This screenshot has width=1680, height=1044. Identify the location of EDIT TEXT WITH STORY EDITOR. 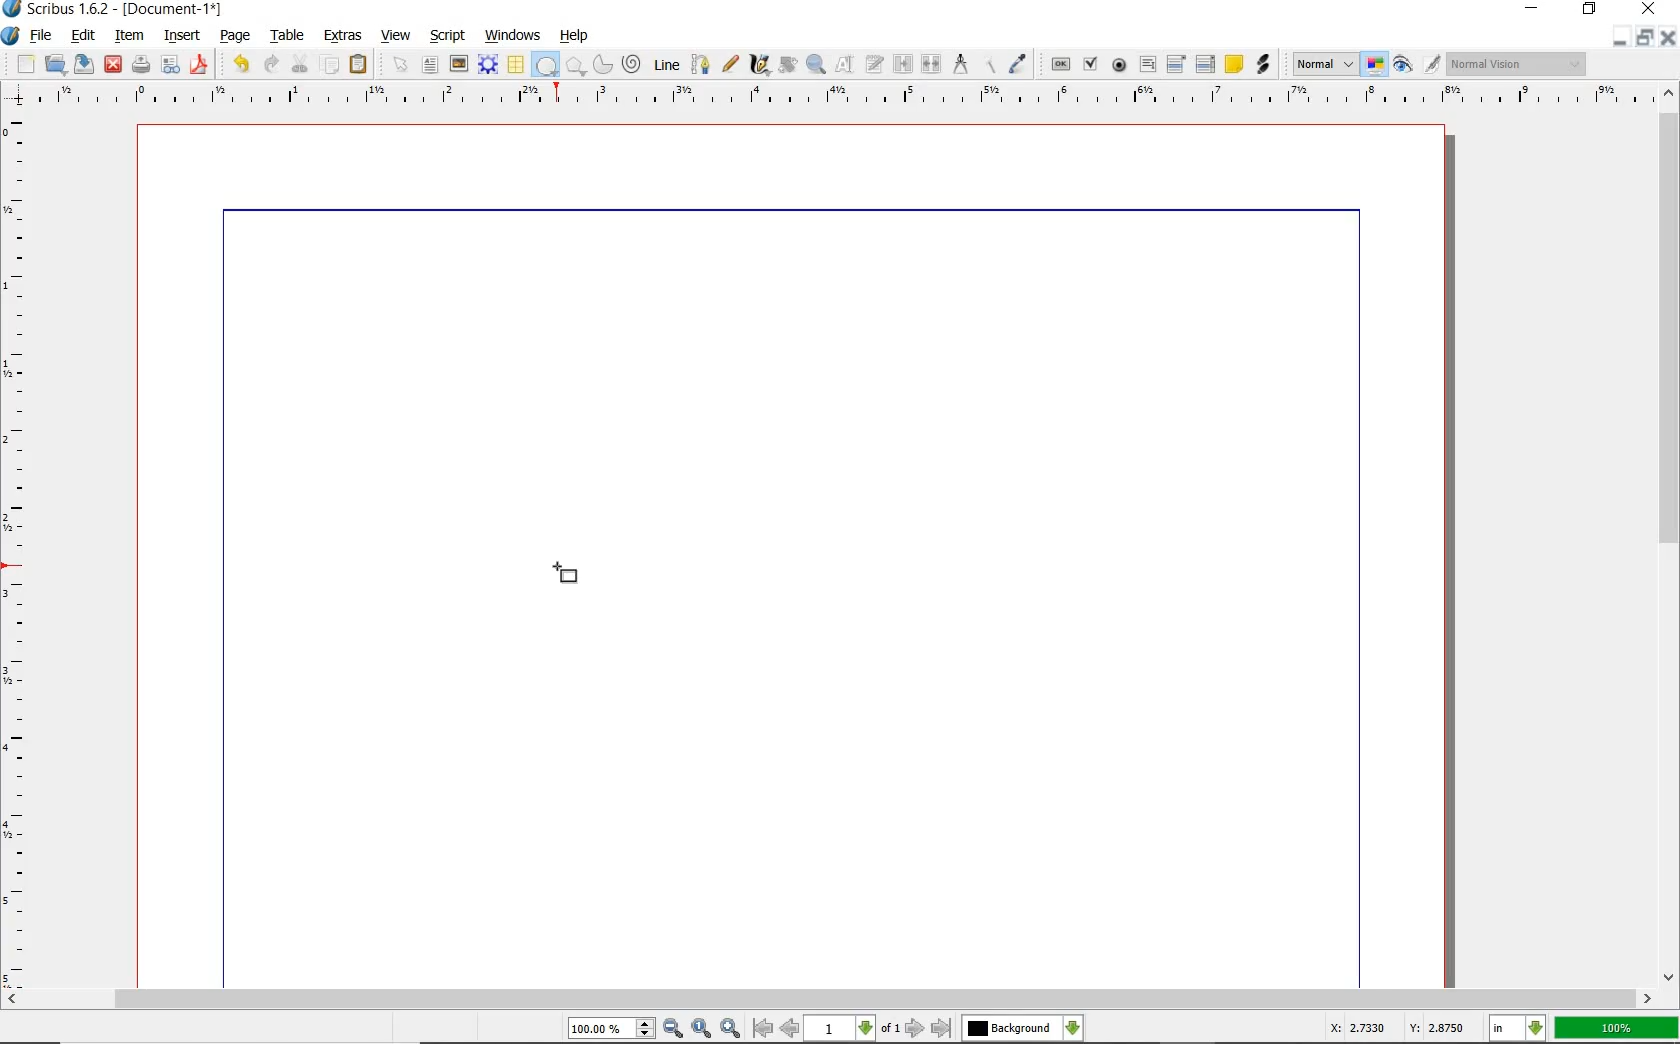
(875, 64).